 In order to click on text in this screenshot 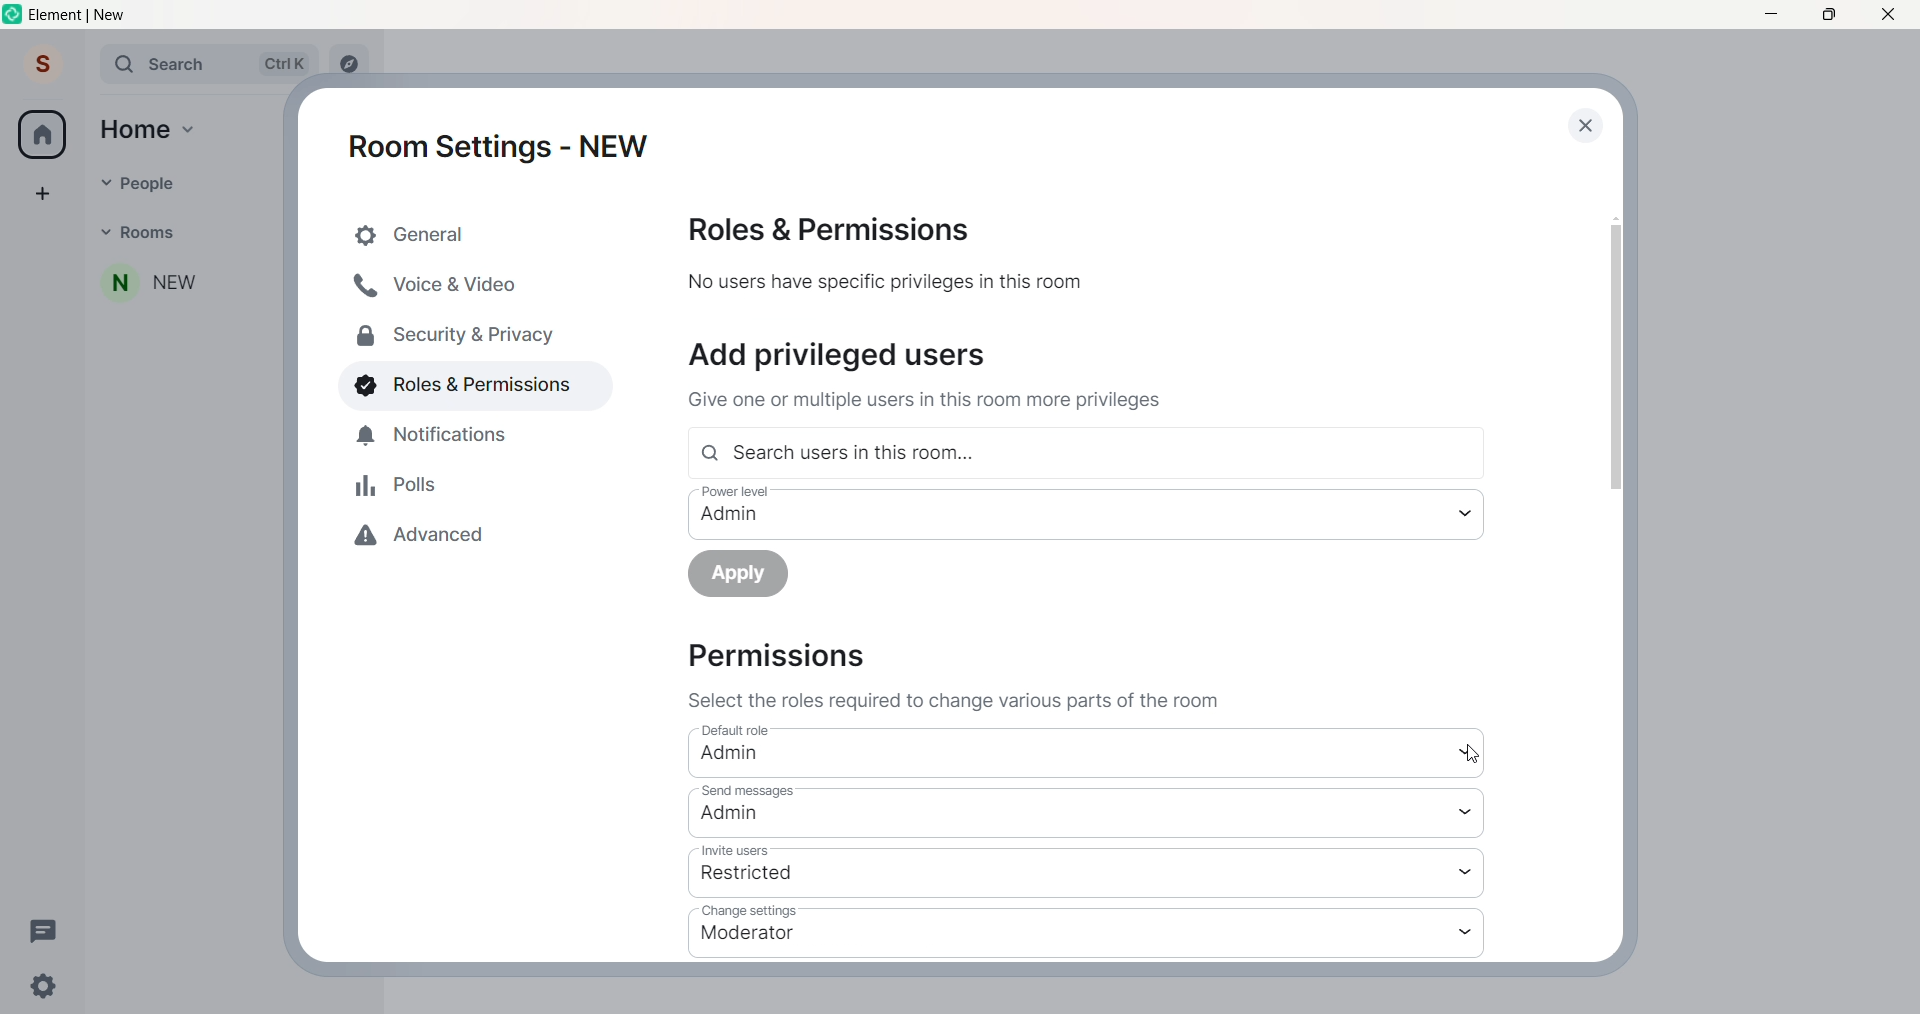, I will do `click(886, 283)`.